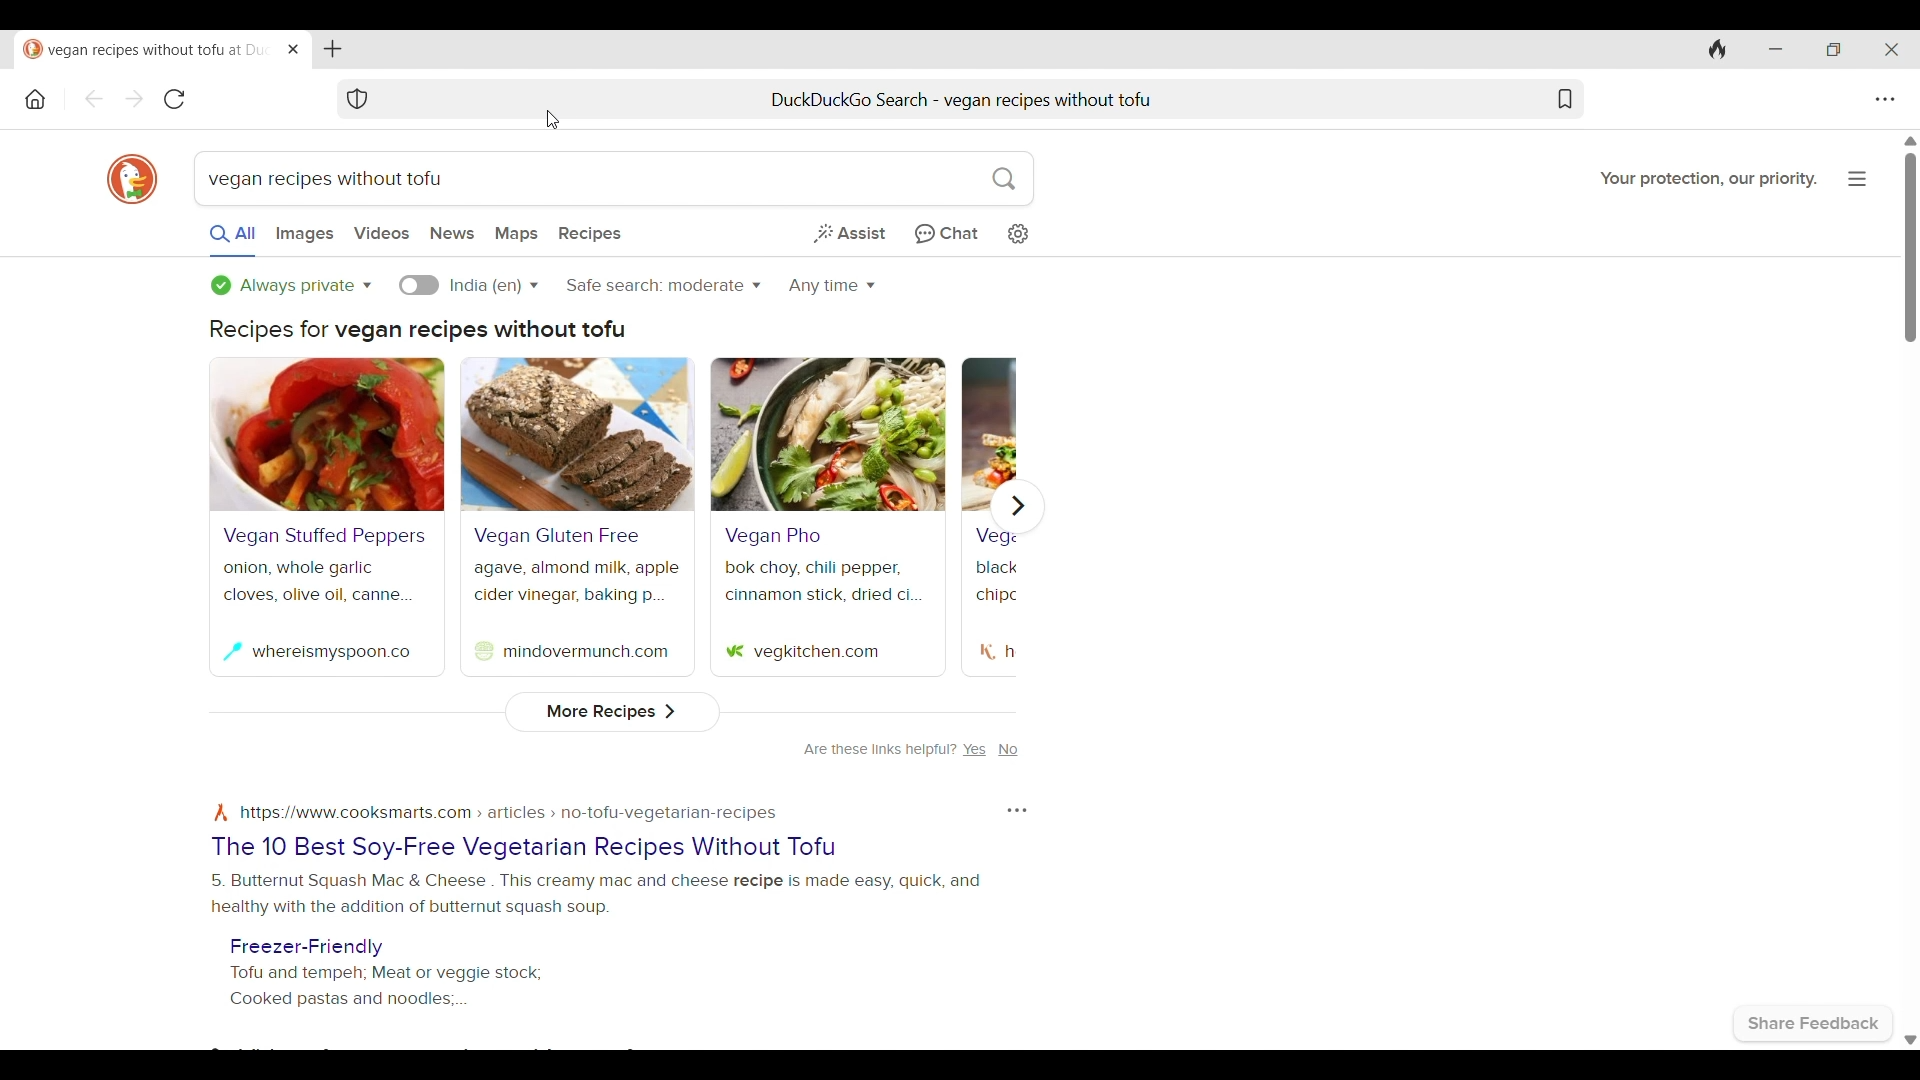 Image resolution: width=1920 pixels, height=1080 pixels. I want to click on Site logo, so click(735, 652).